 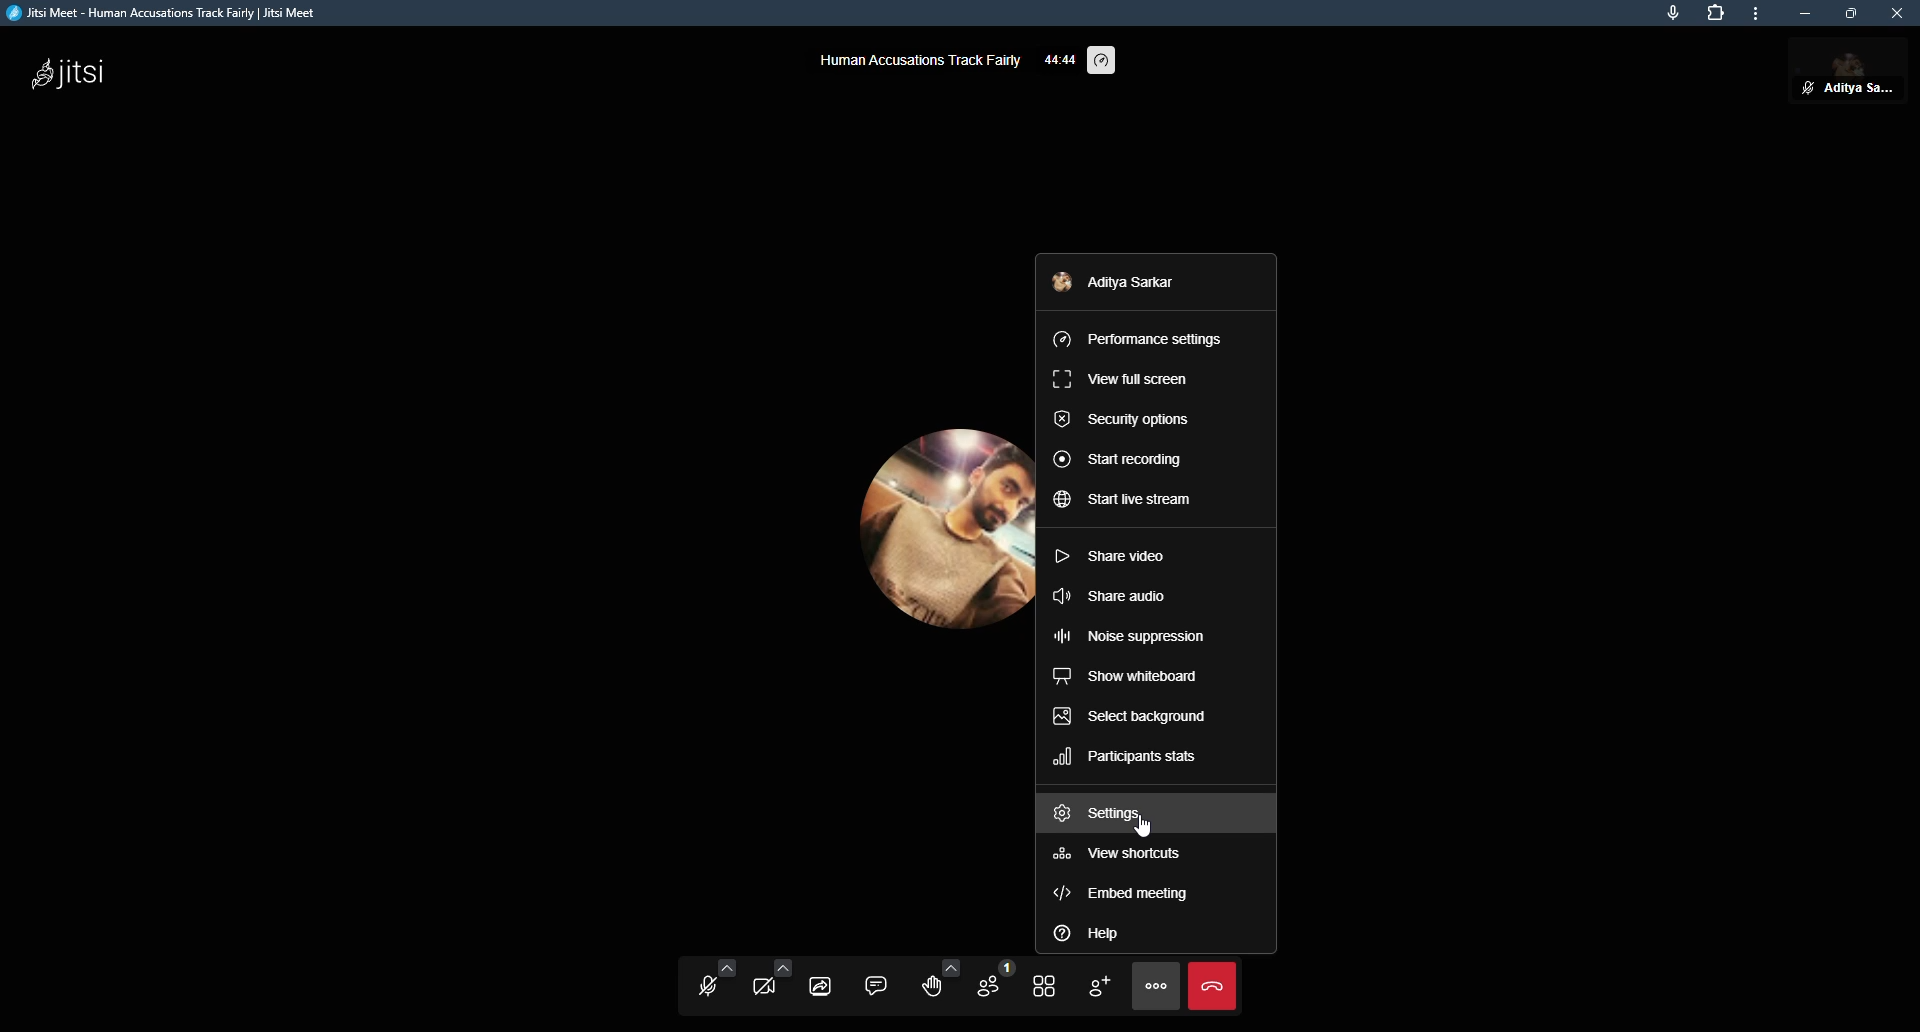 What do you see at coordinates (1155, 985) in the screenshot?
I see `more actions` at bounding box center [1155, 985].